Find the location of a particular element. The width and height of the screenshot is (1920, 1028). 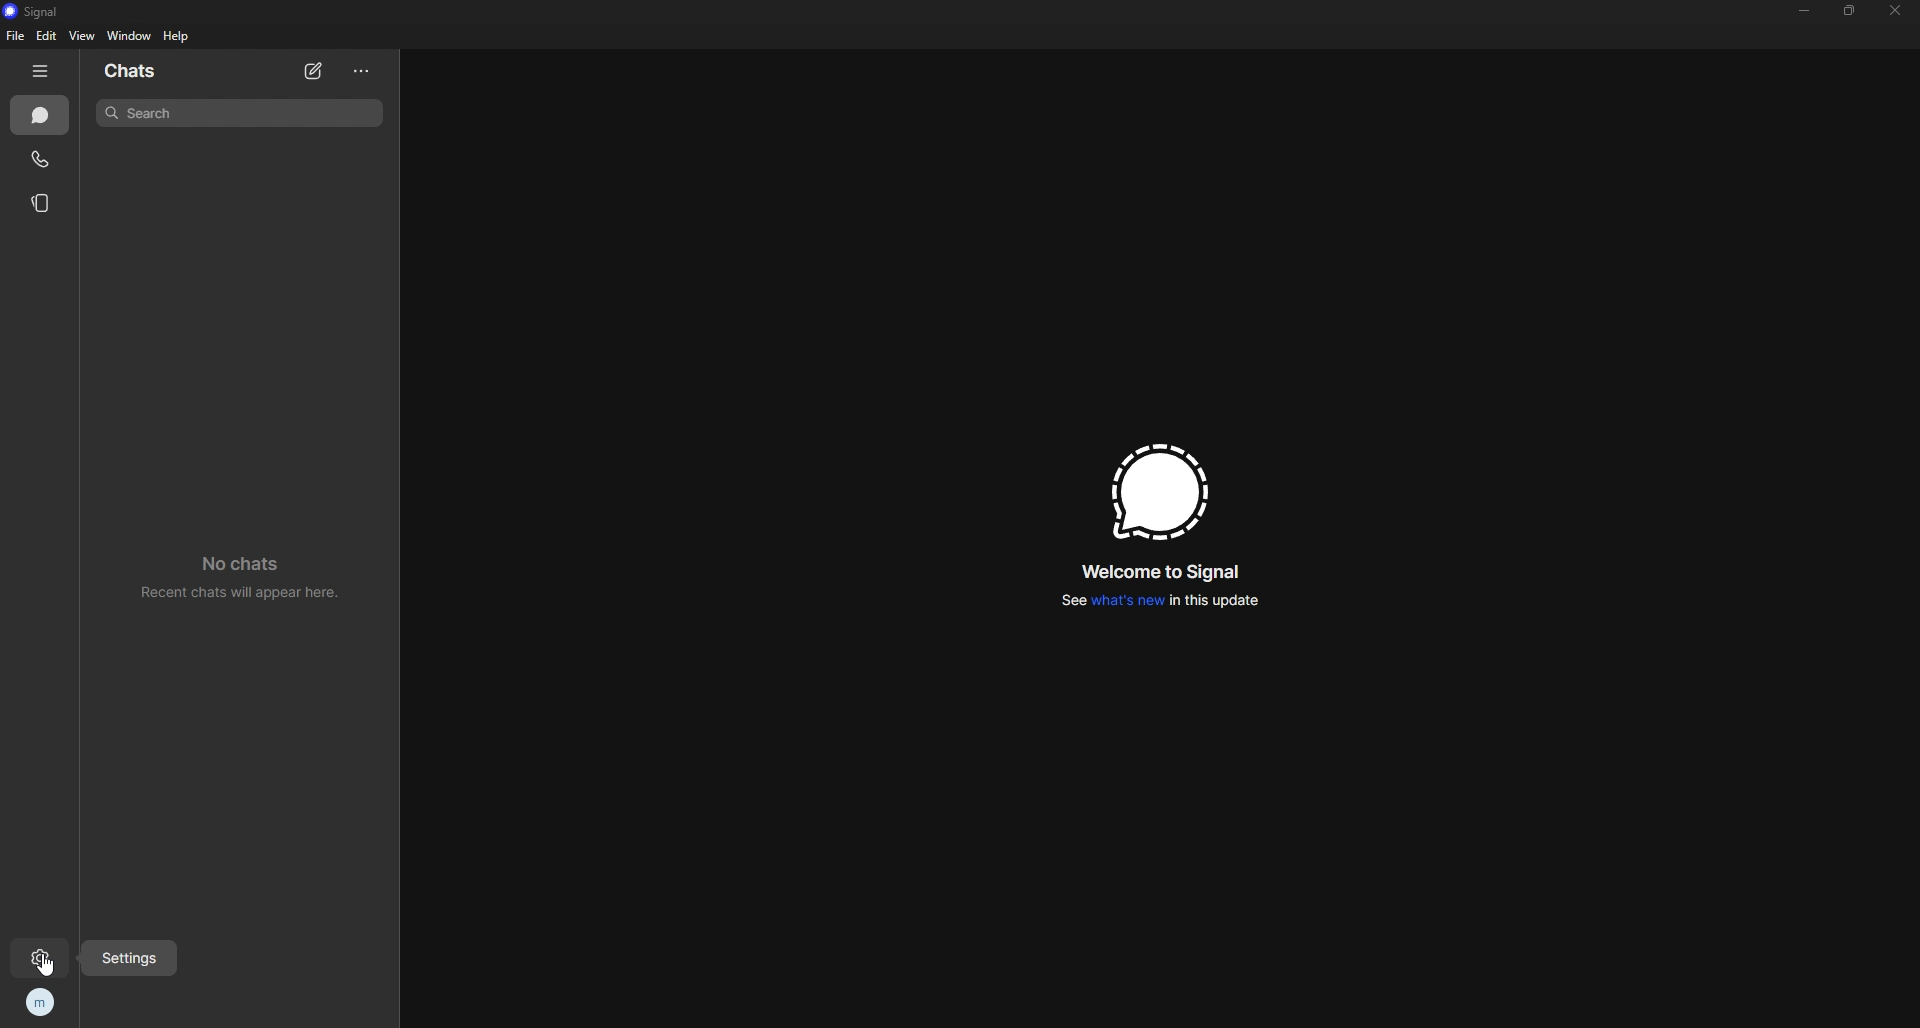

options is located at coordinates (361, 72).